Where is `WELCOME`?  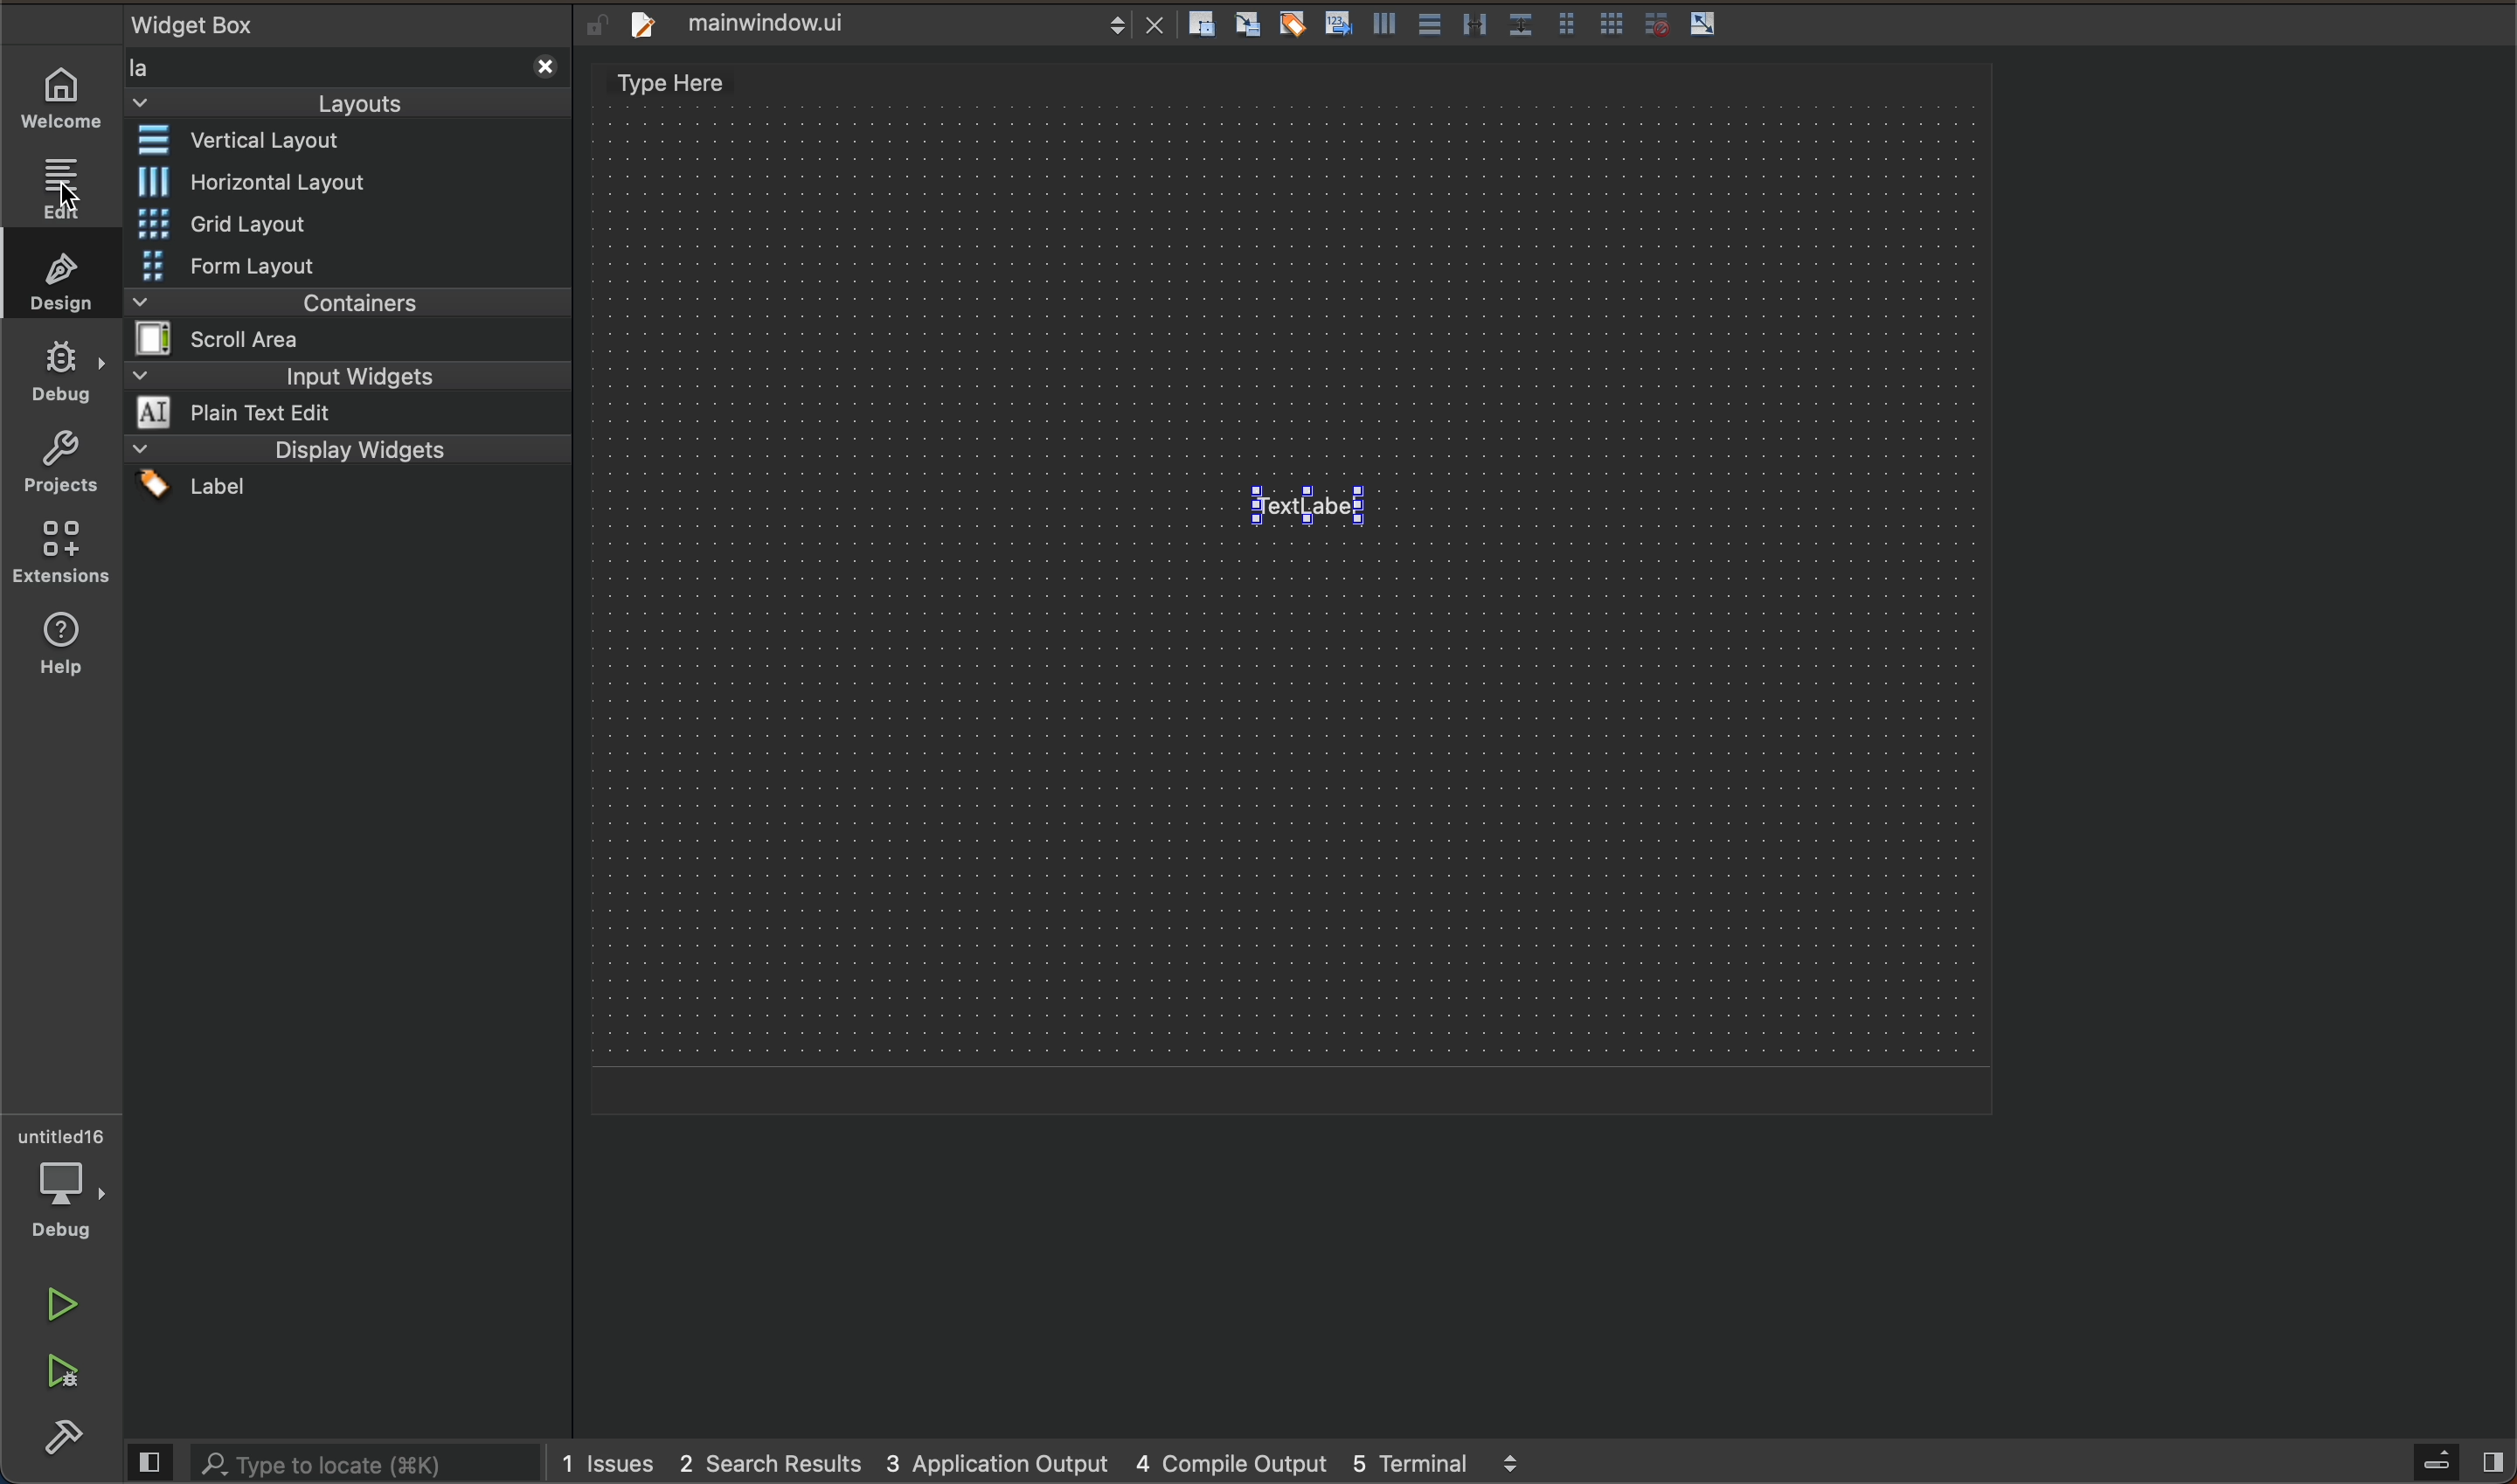
WELCOME is located at coordinates (60, 95).